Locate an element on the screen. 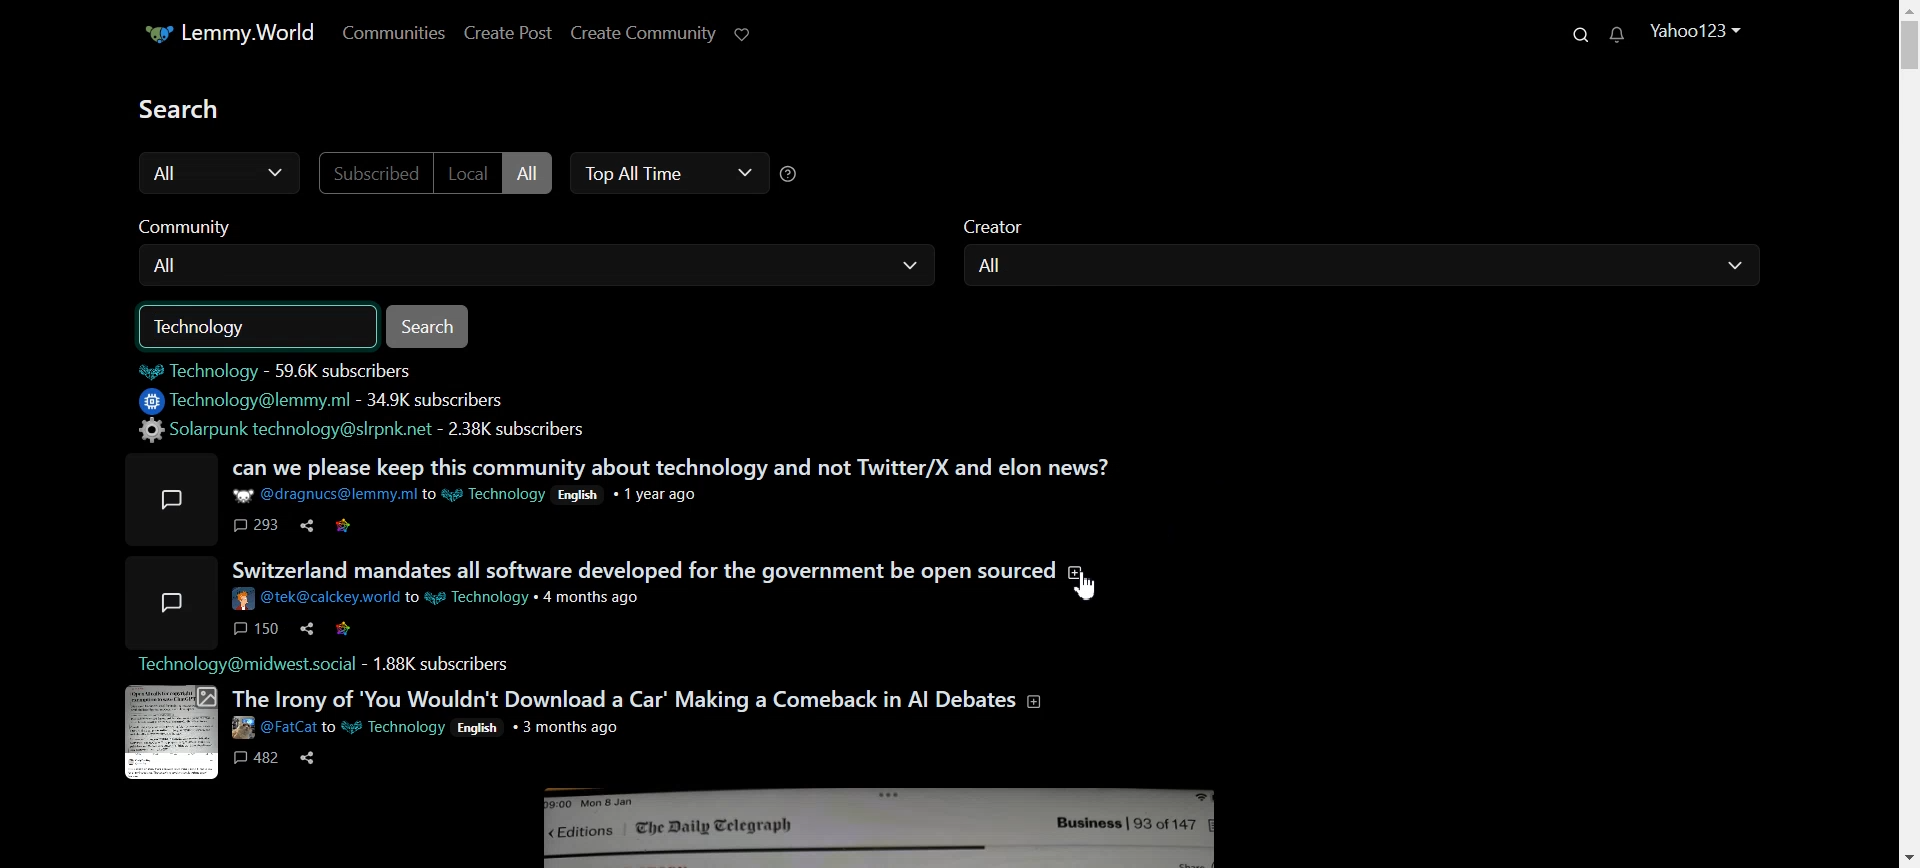 This screenshot has height=868, width=1920. Communities is located at coordinates (398, 32).